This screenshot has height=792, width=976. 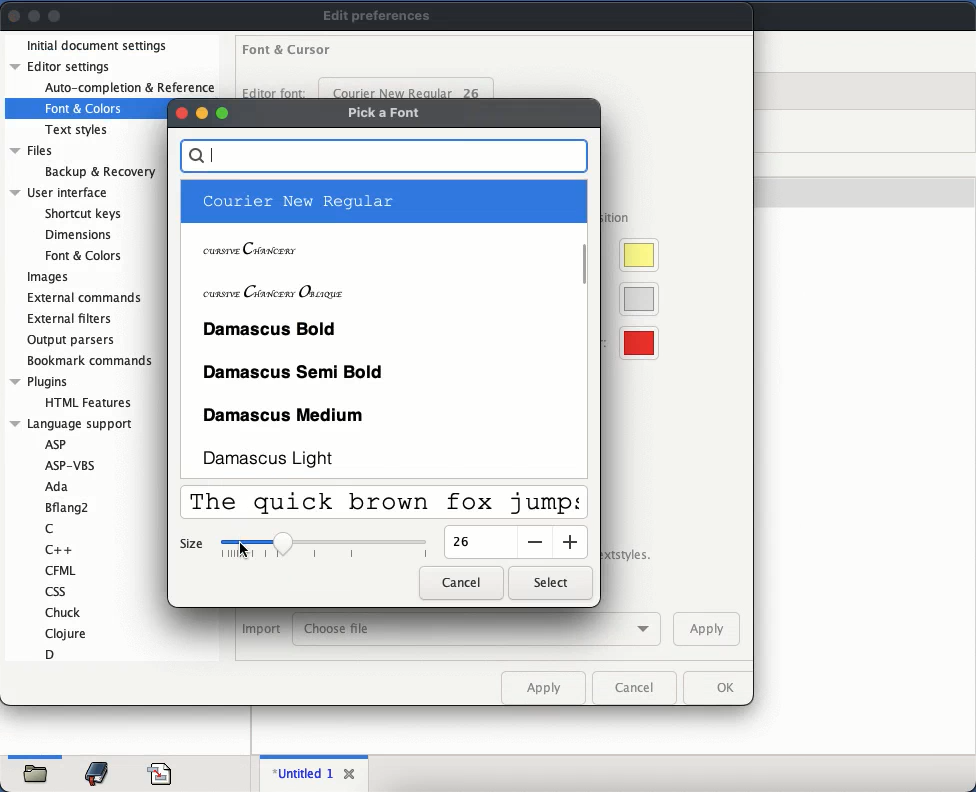 What do you see at coordinates (53, 653) in the screenshot?
I see `D` at bounding box center [53, 653].